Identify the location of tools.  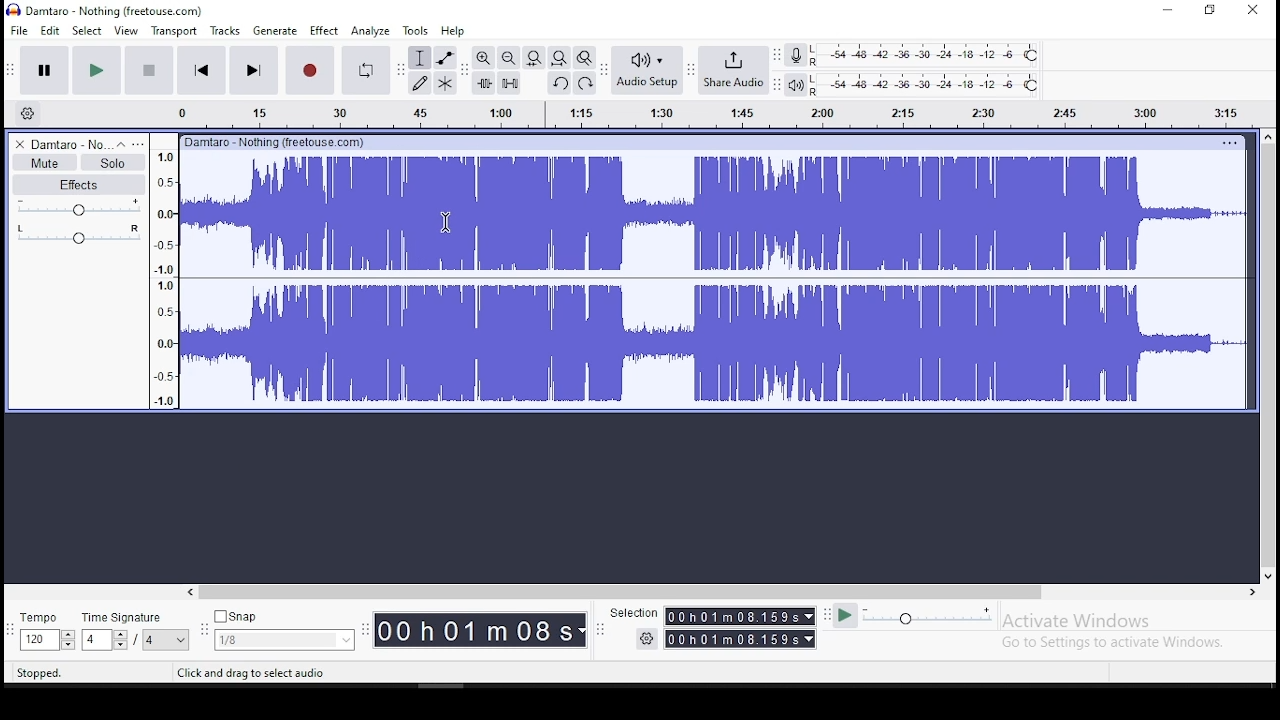
(417, 31).